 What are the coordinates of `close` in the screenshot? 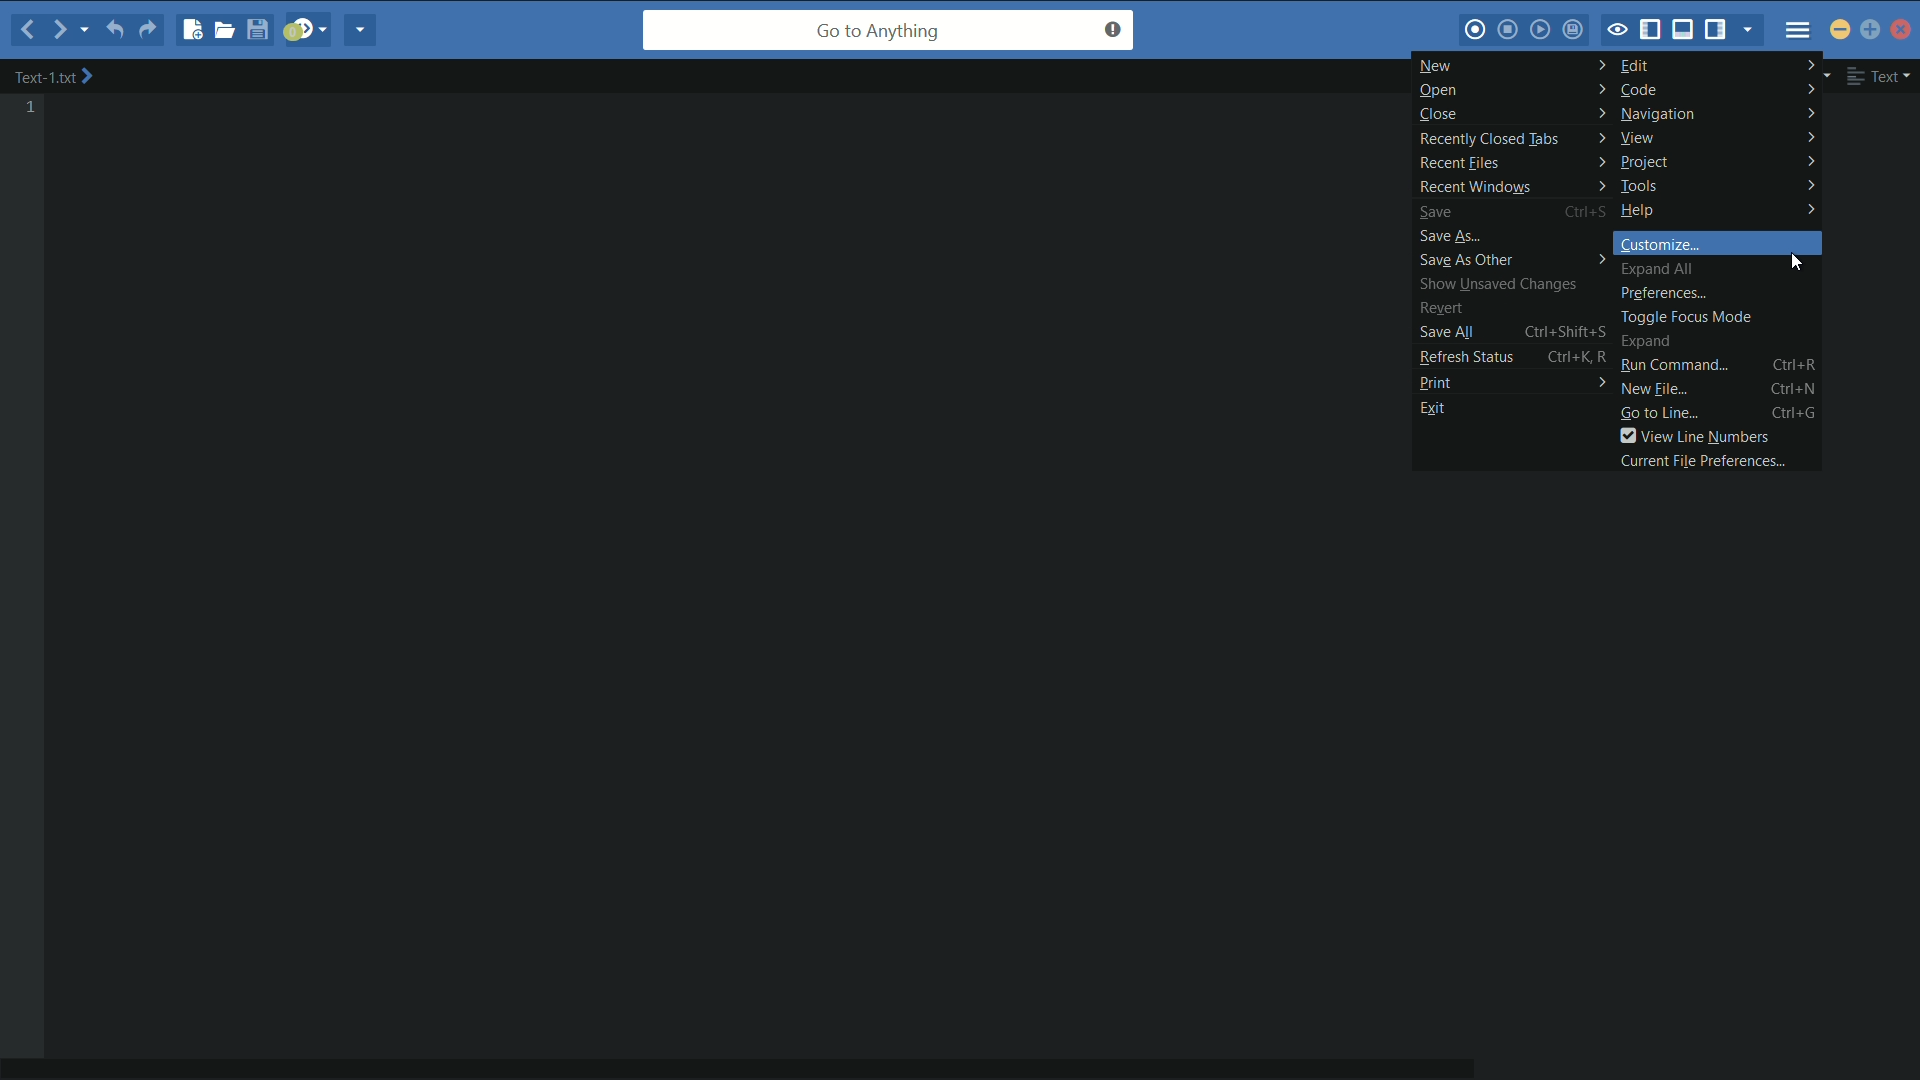 It's located at (1513, 114).